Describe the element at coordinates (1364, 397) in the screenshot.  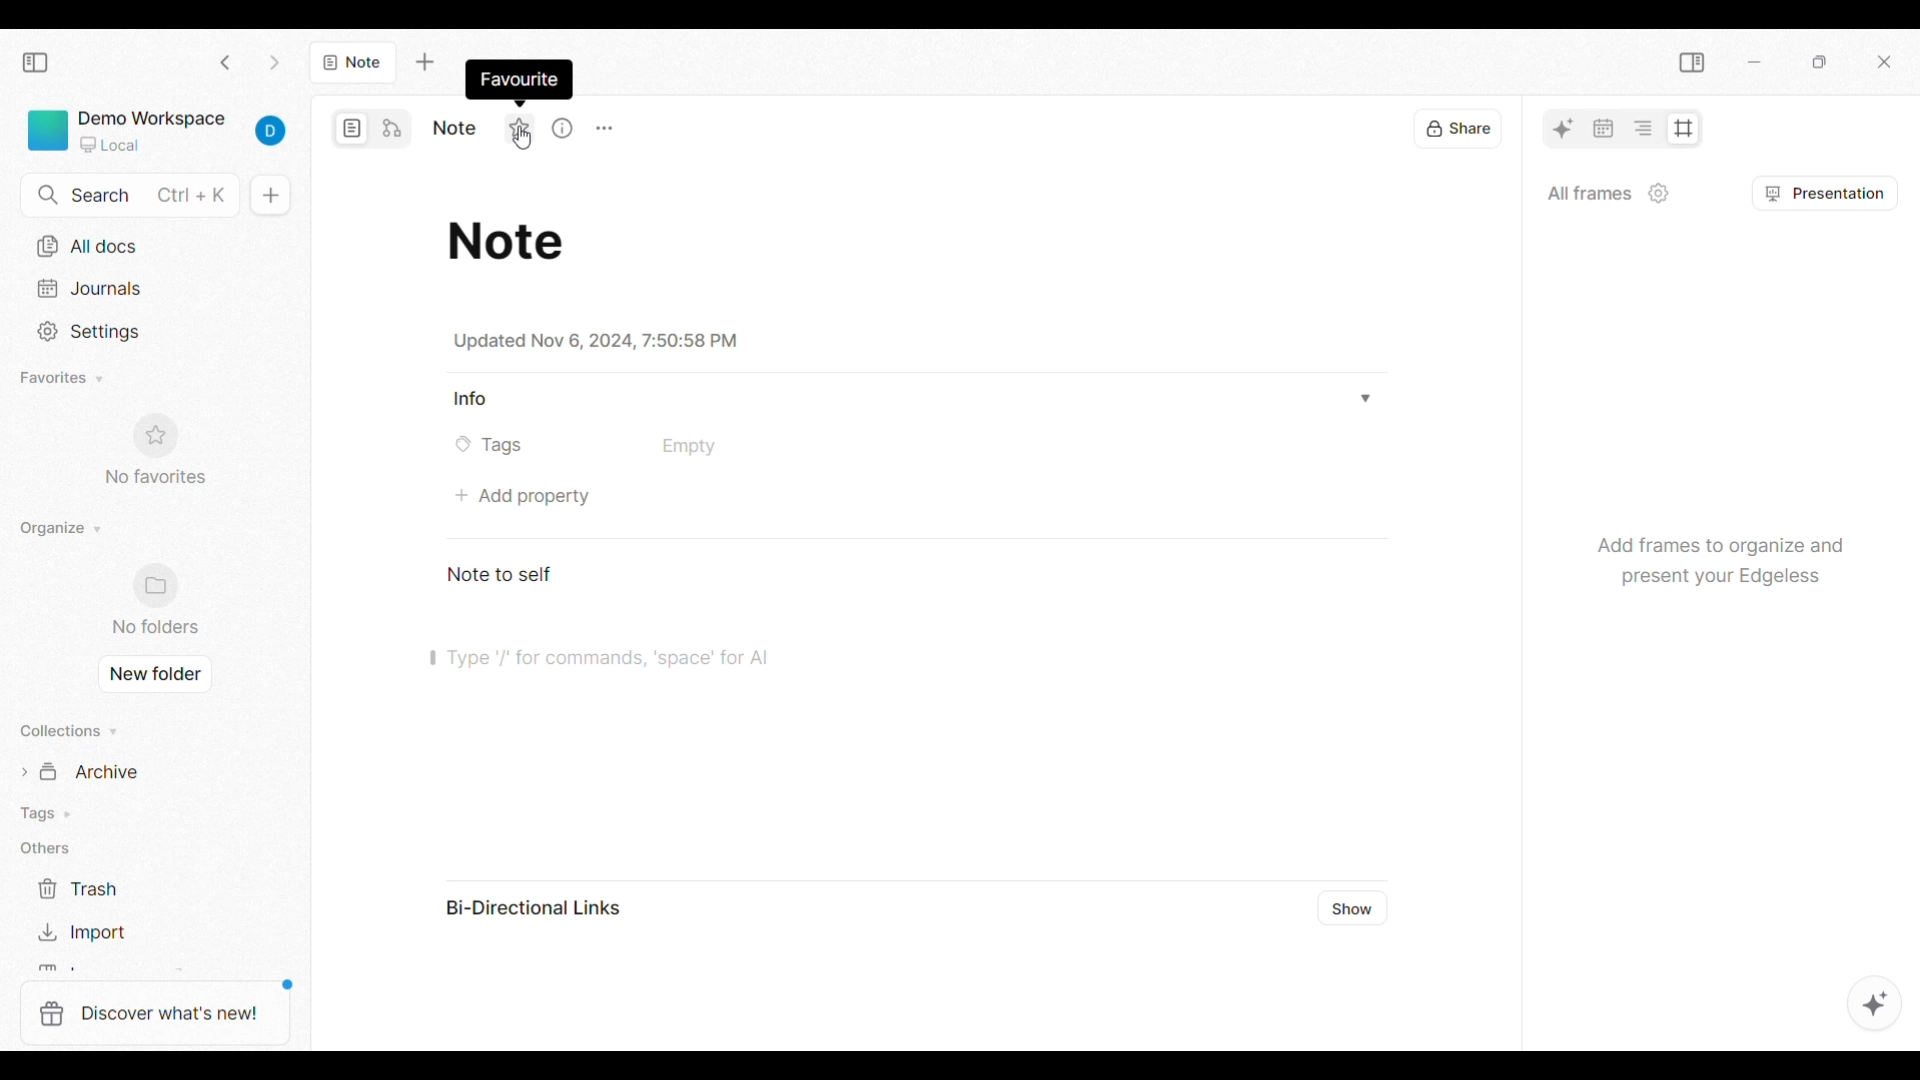
I see `Collapse note info` at that location.